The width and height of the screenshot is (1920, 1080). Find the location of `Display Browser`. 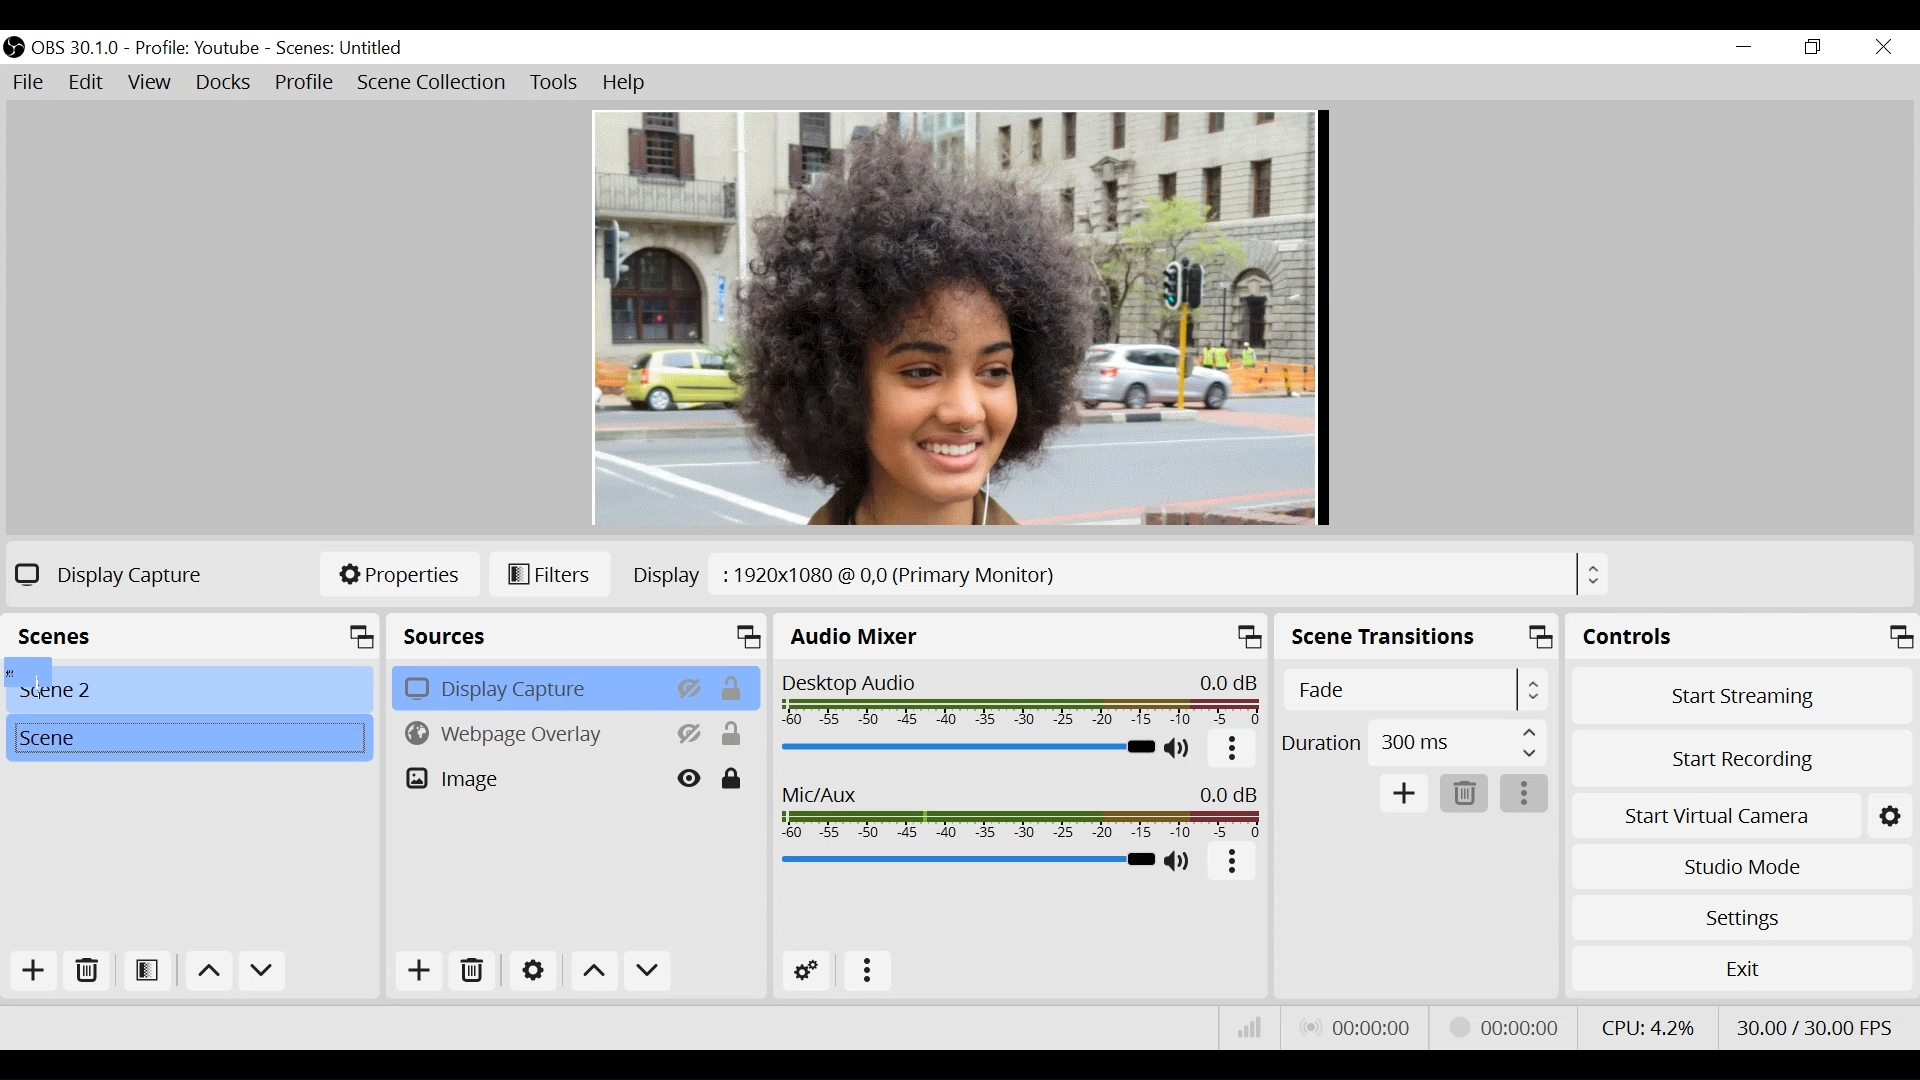

Display Browser is located at coordinates (1119, 573).